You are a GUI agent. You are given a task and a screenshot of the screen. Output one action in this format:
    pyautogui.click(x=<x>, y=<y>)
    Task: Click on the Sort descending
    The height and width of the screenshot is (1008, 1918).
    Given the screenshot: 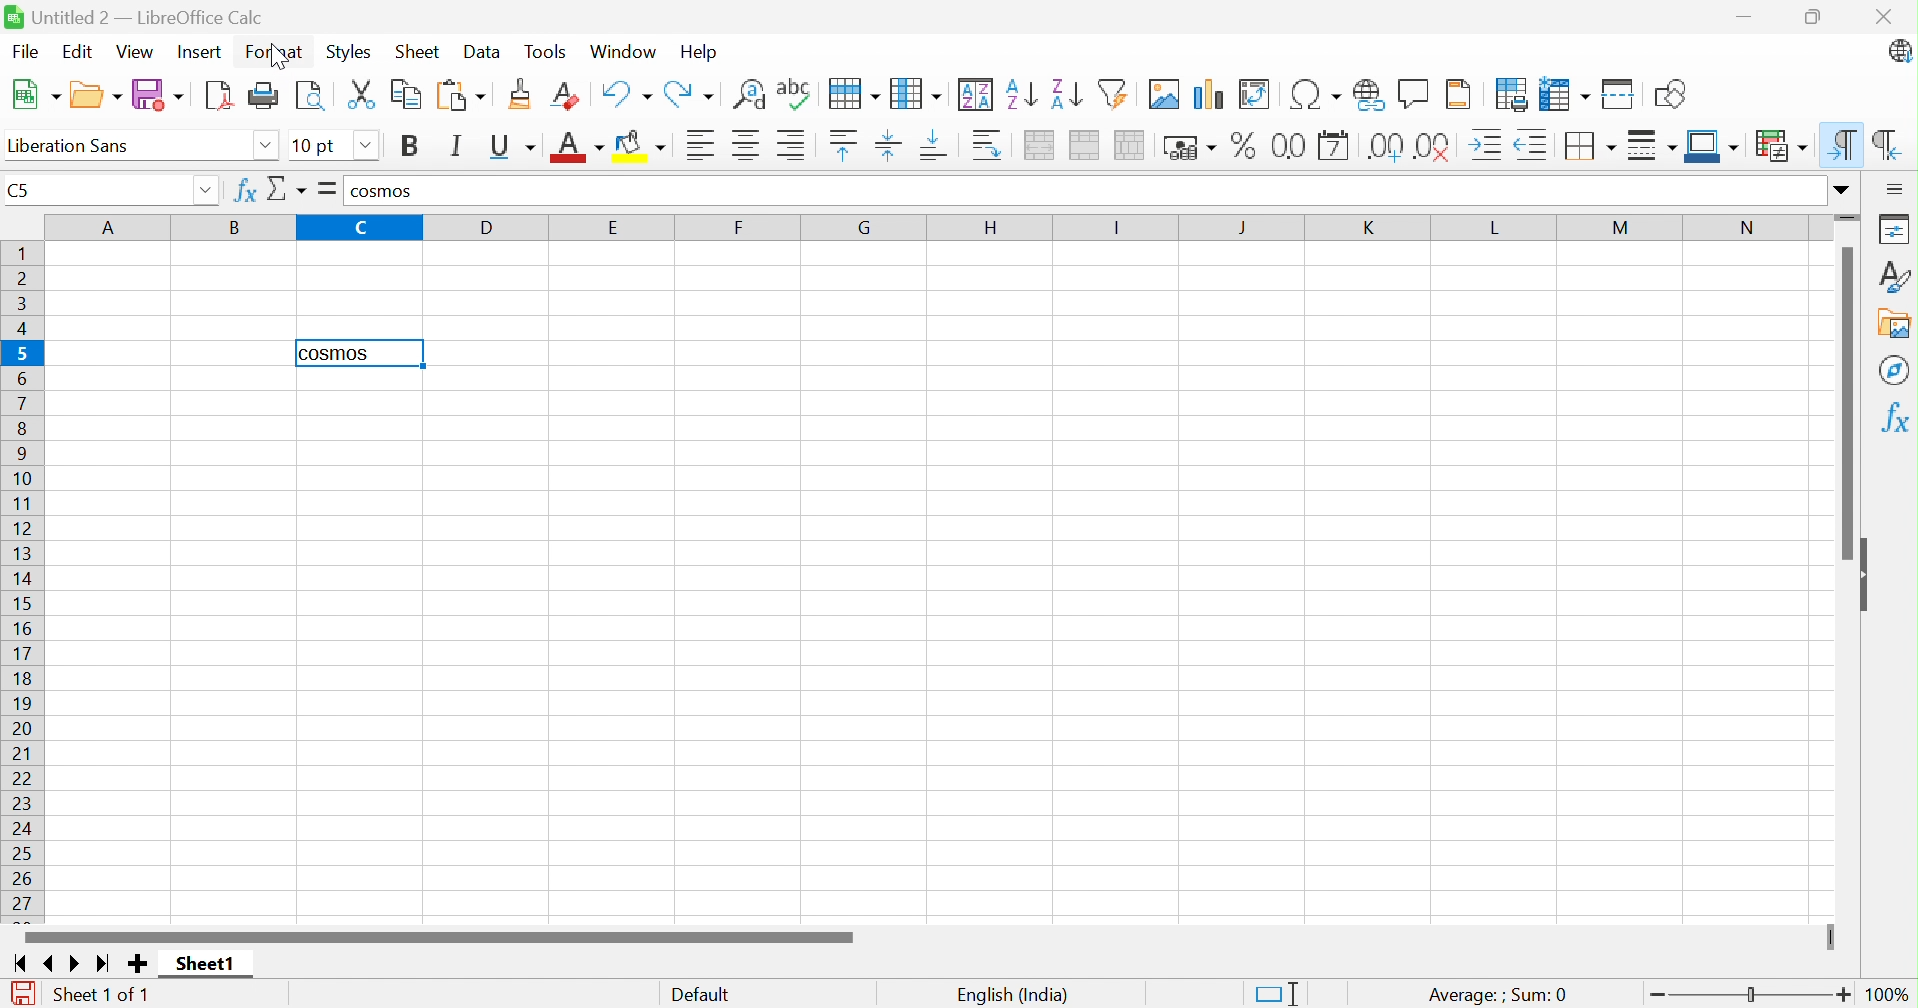 What is the action you would take?
    pyautogui.click(x=1066, y=94)
    